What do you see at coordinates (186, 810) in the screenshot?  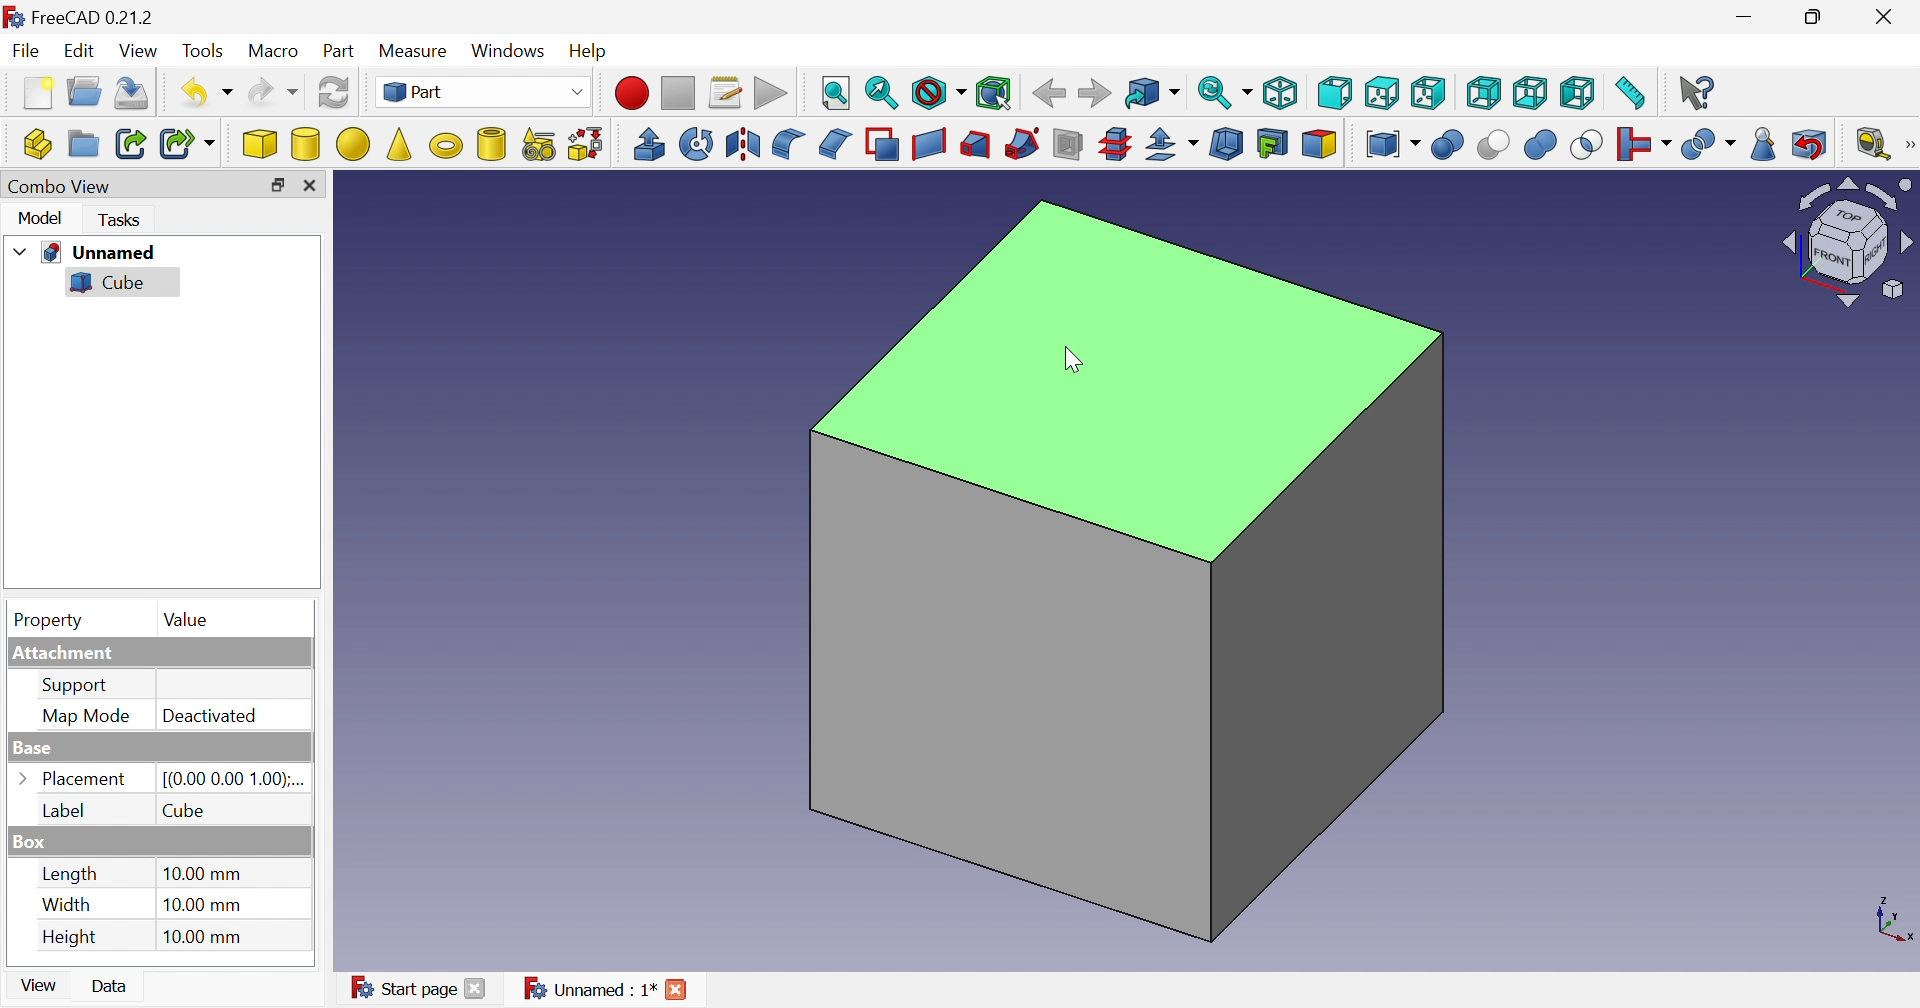 I see `Cube` at bounding box center [186, 810].